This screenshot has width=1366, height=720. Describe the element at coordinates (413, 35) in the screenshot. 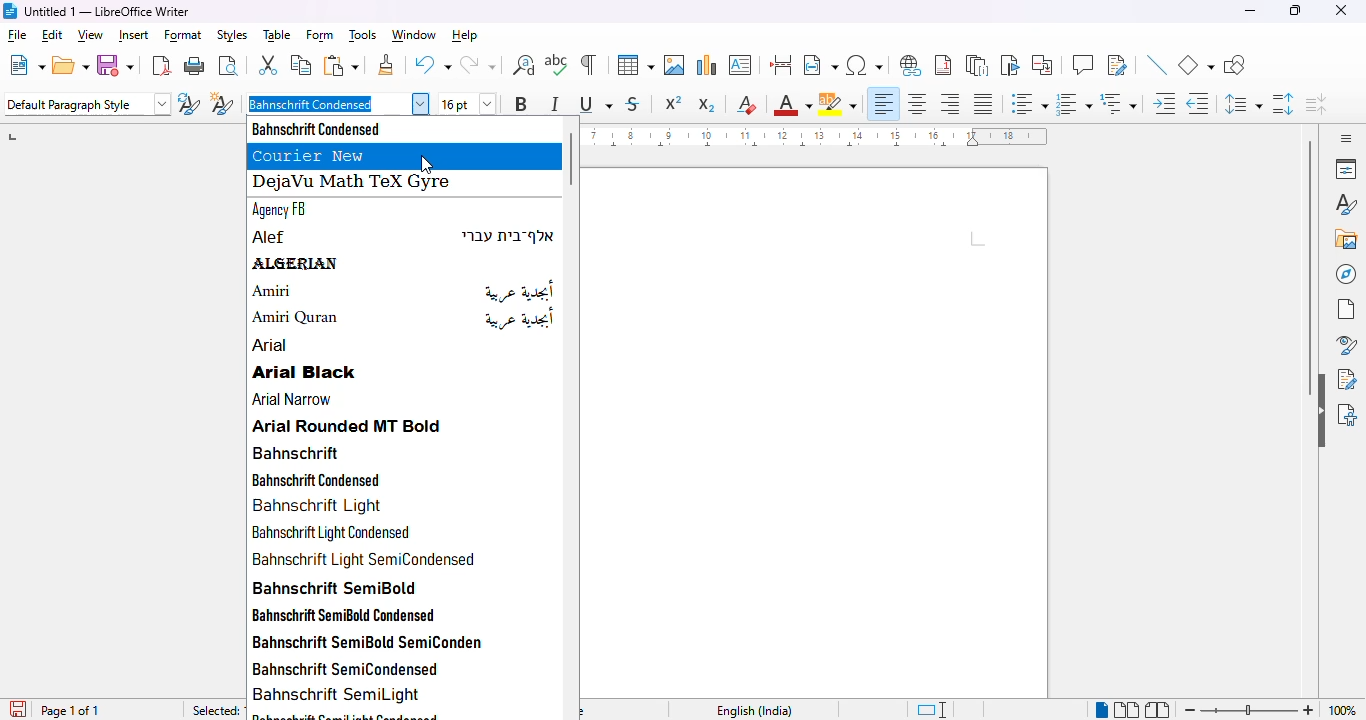

I see `window` at that location.